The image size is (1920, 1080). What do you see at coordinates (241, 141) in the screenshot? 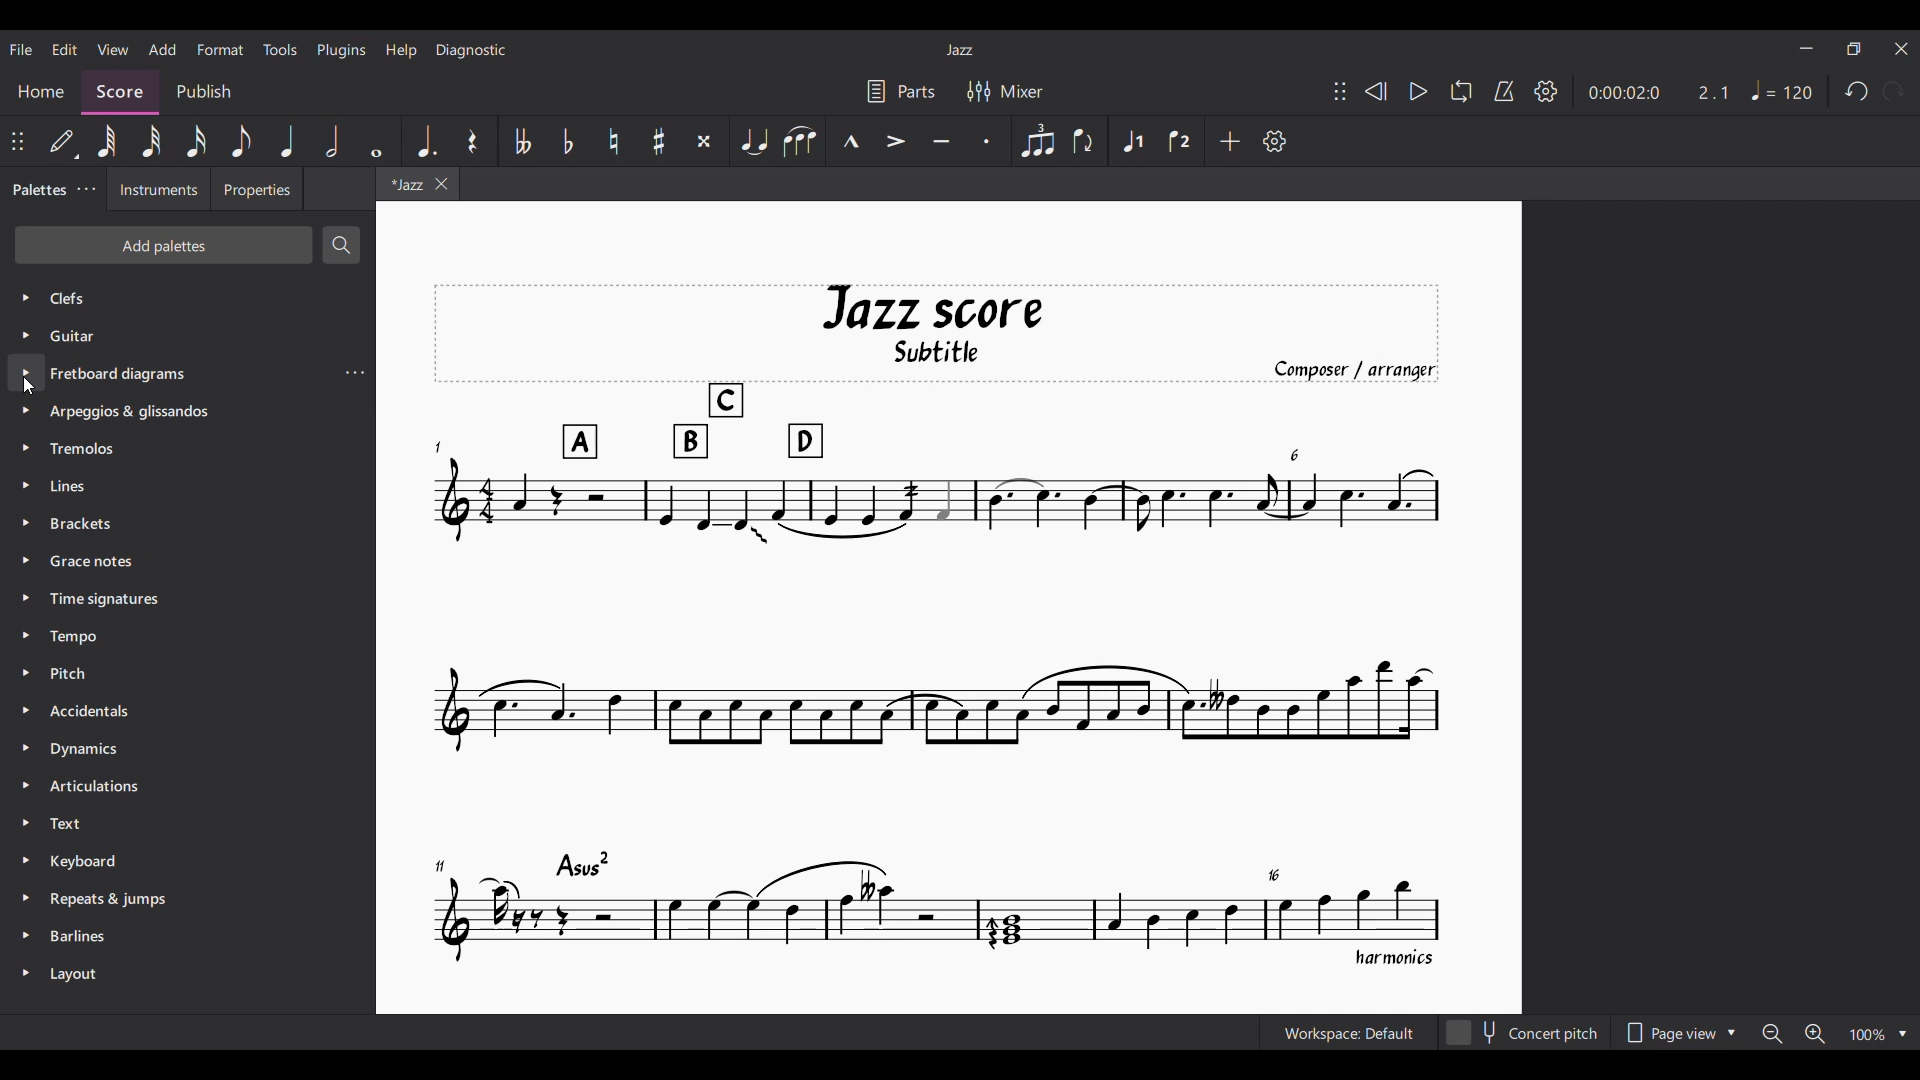
I see `8th note` at bounding box center [241, 141].